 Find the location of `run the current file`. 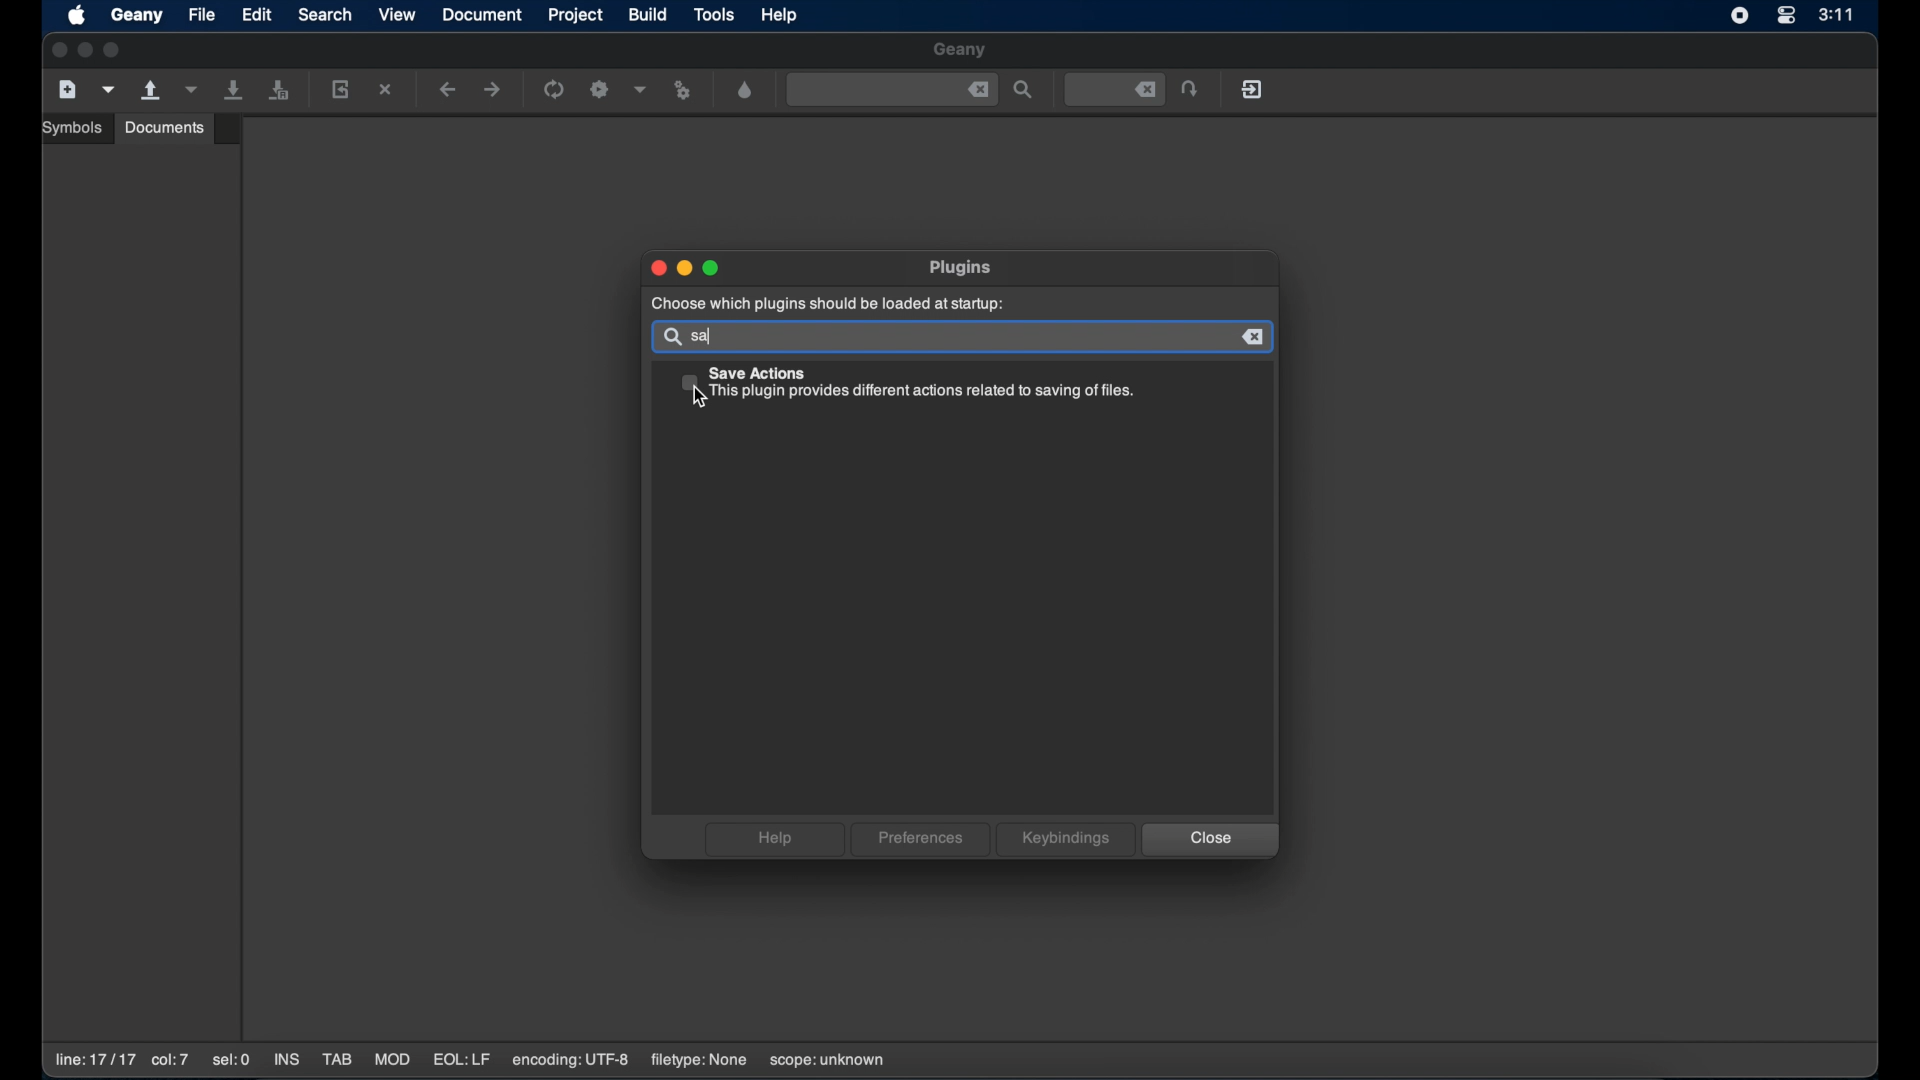

run the current file is located at coordinates (555, 90).